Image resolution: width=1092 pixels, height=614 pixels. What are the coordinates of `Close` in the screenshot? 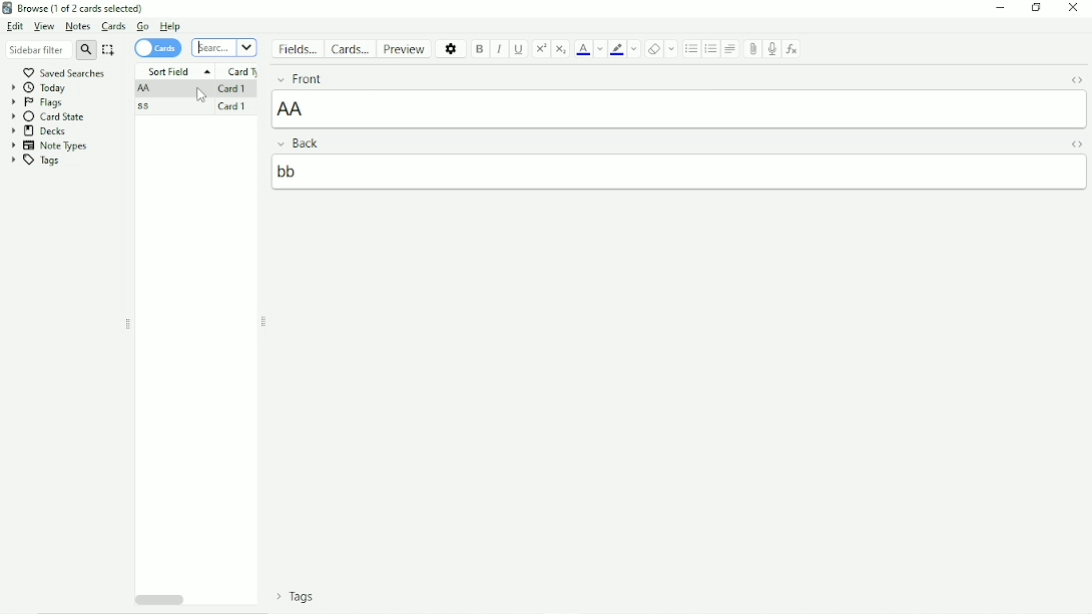 It's located at (1072, 9).